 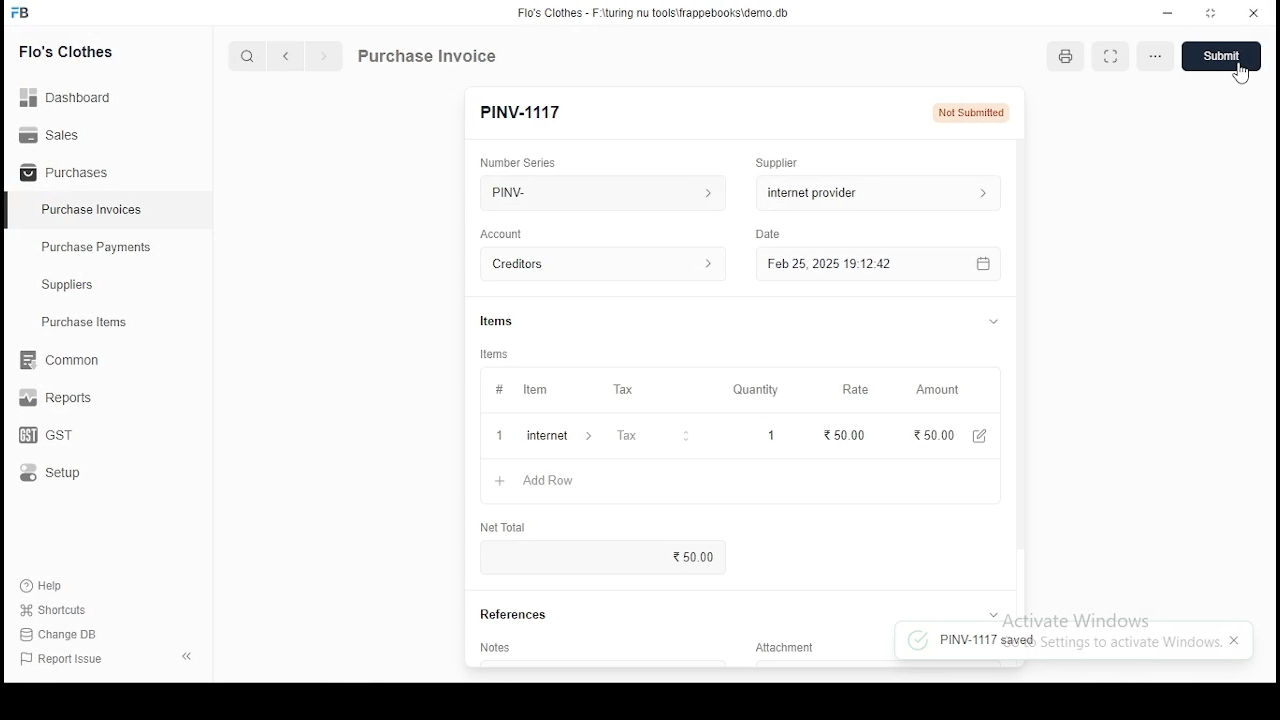 I want to click on gst, so click(x=46, y=437).